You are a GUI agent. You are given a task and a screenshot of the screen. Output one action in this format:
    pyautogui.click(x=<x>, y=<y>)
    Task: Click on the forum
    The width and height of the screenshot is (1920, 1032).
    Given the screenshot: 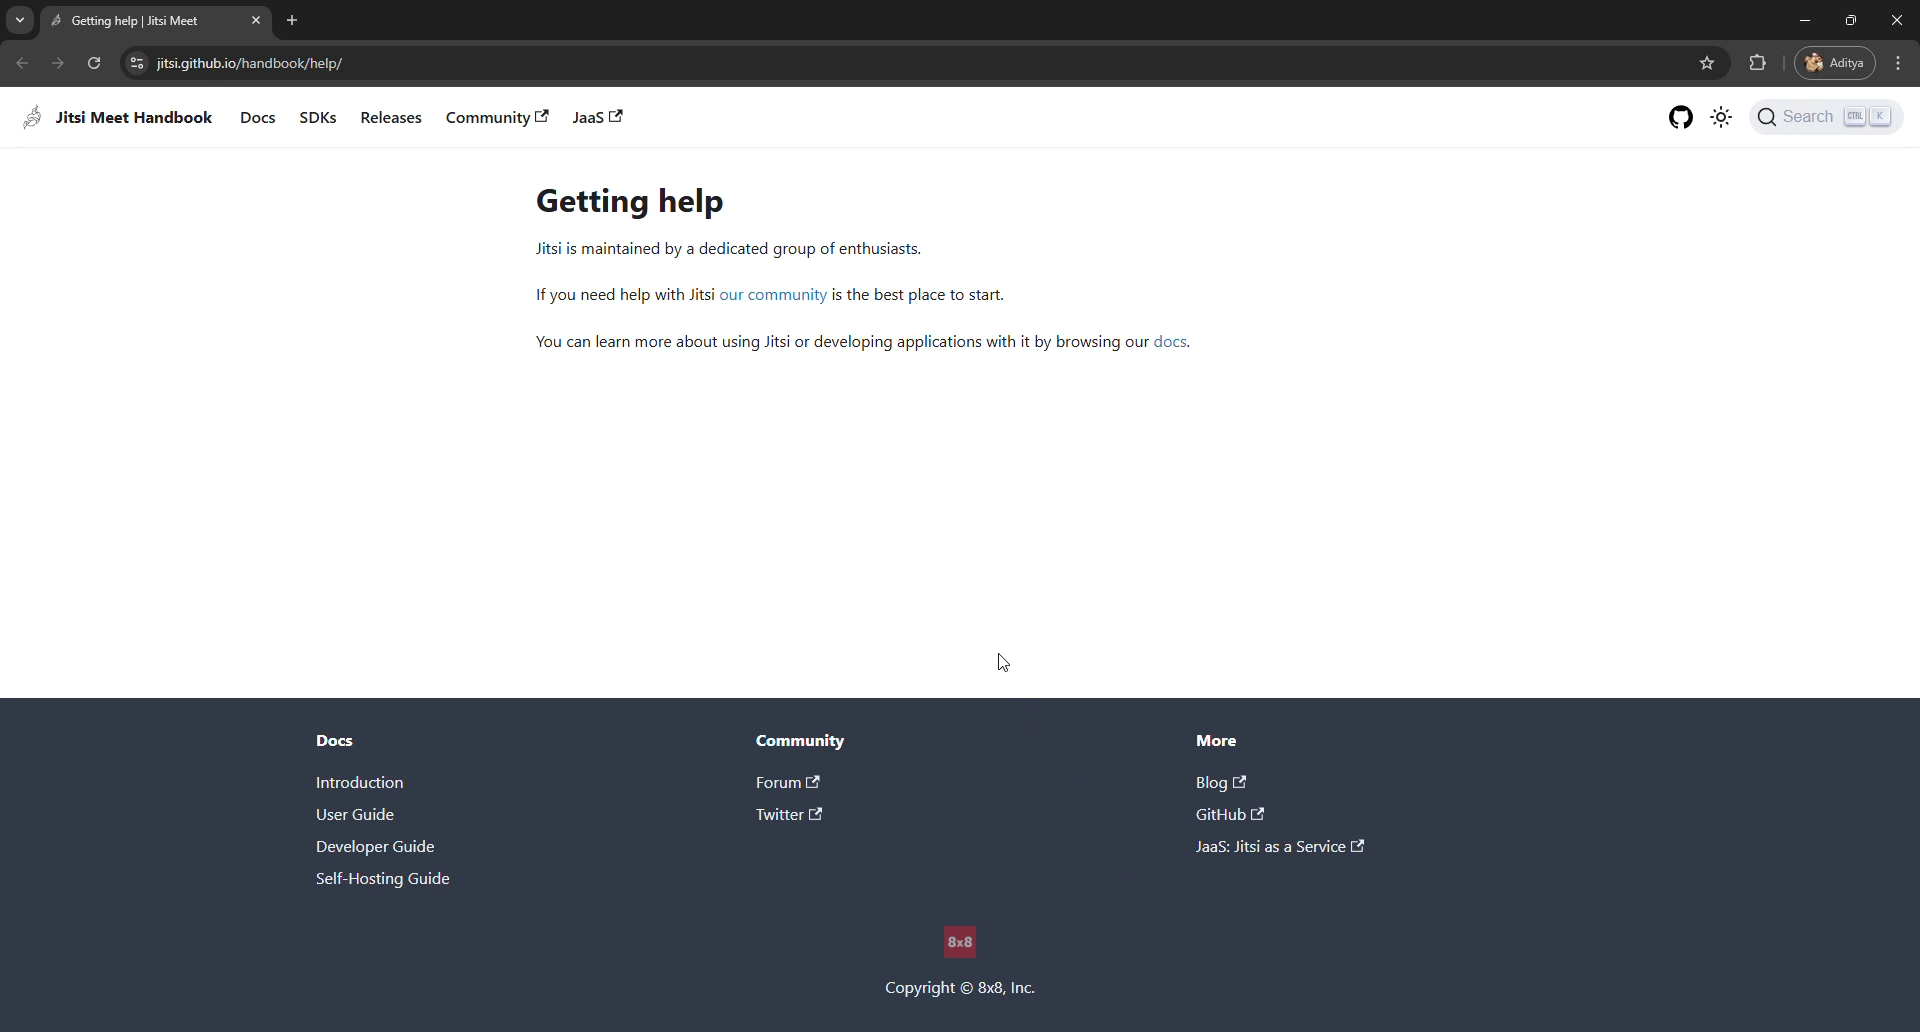 What is the action you would take?
    pyautogui.click(x=790, y=783)
    